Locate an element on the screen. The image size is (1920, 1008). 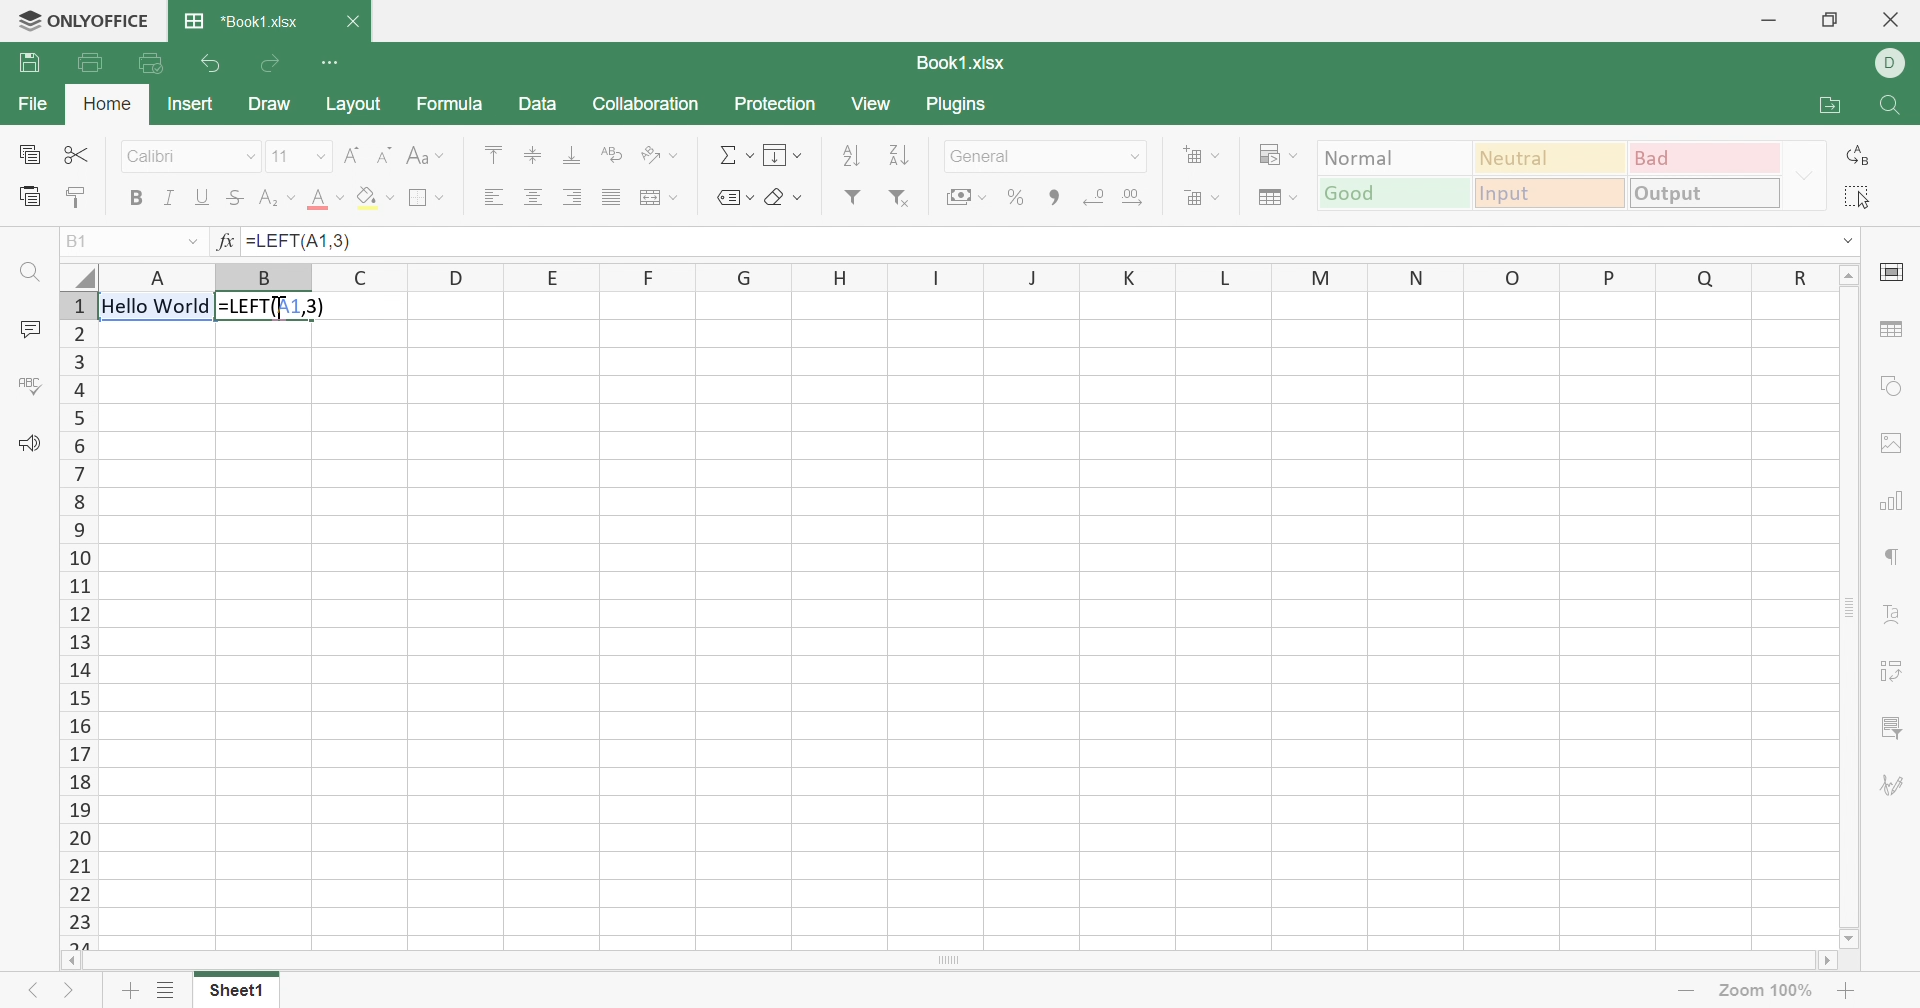
View is located at coordinates (875, 104).